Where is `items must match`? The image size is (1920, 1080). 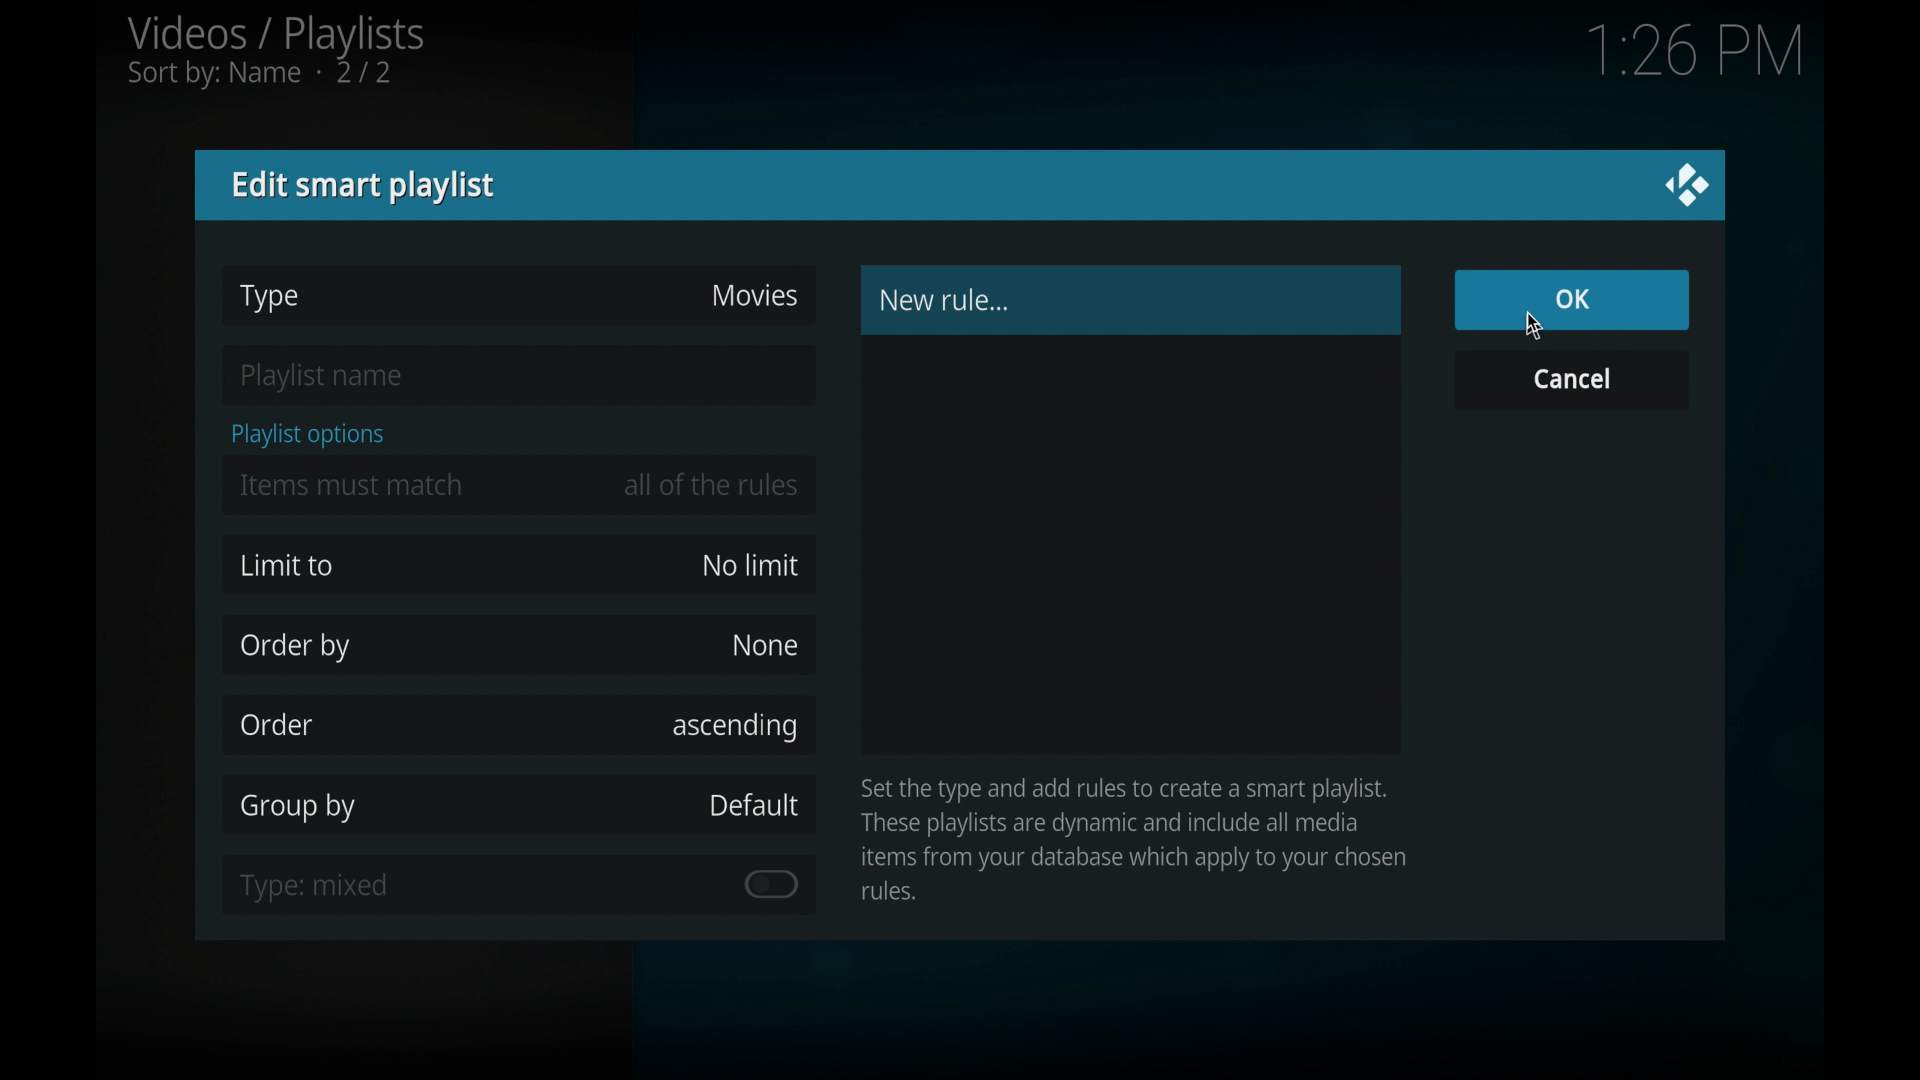 items must match is located at coordinates (353, 485).